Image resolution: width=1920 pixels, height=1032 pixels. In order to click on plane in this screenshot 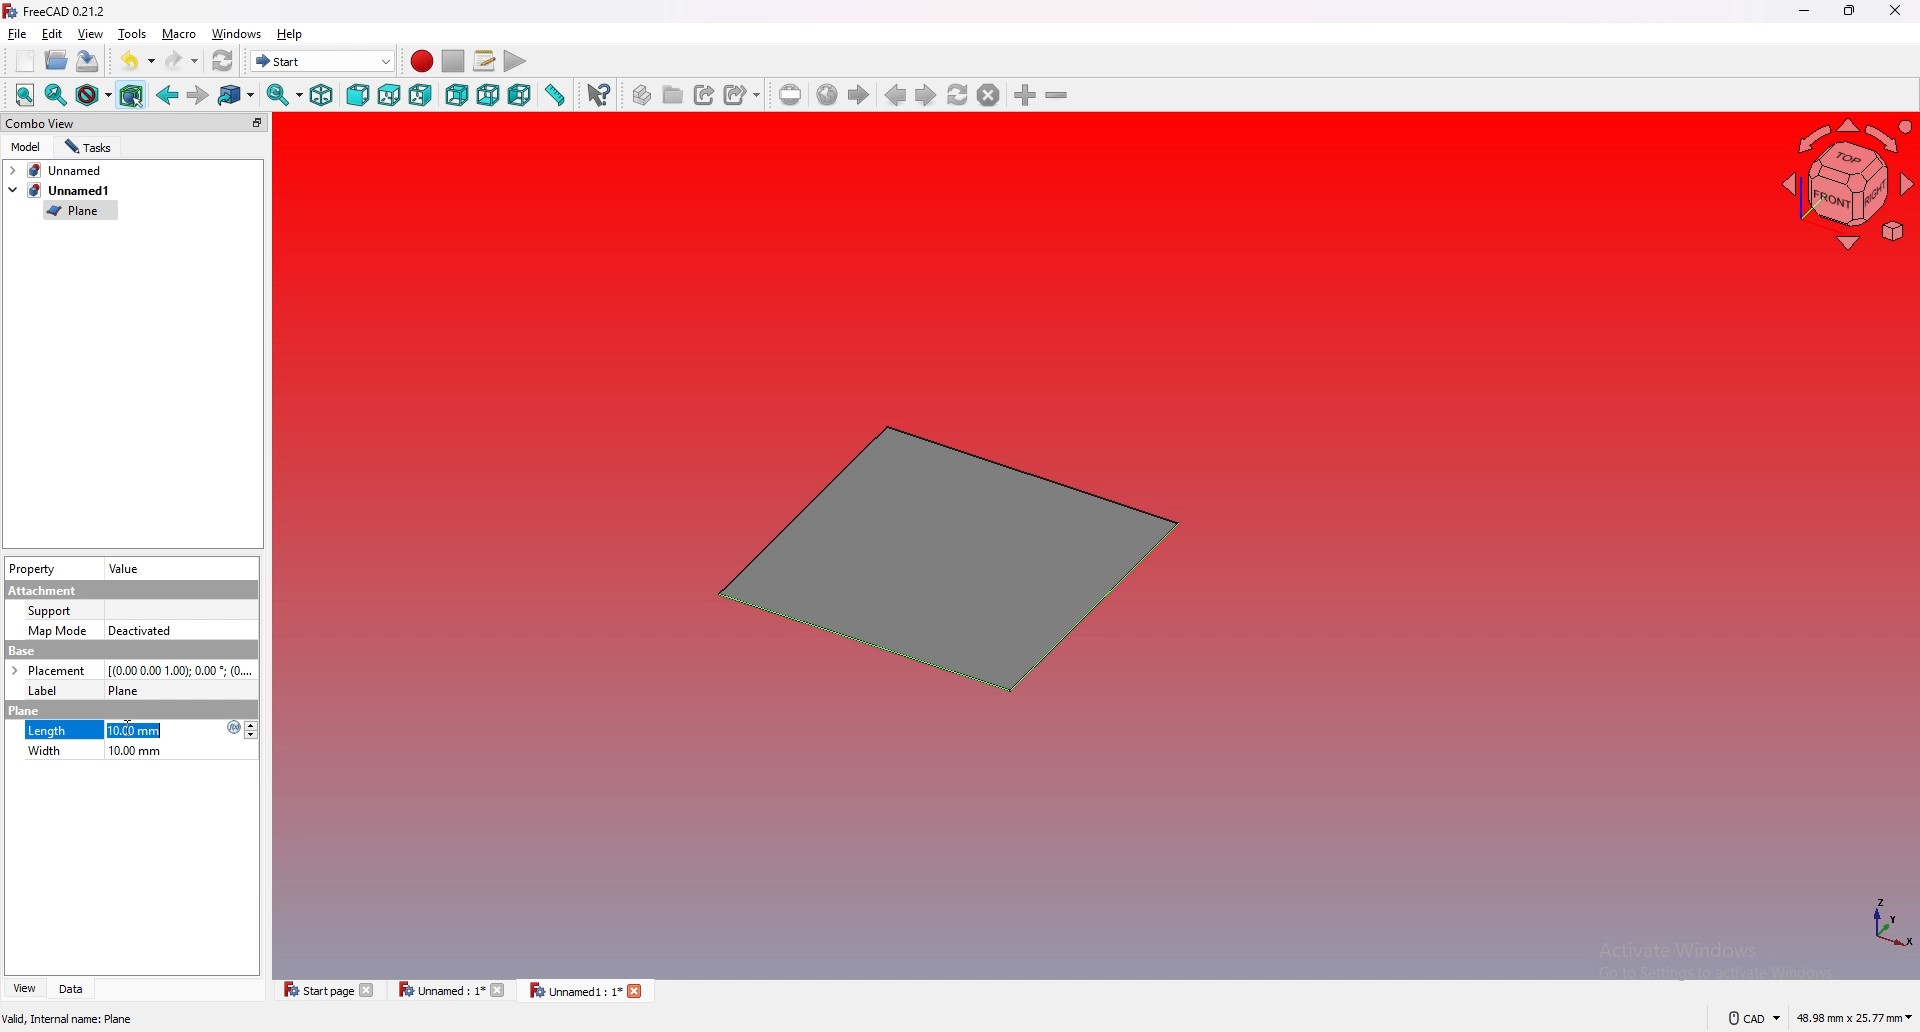, I will do `click(940, 559)`.